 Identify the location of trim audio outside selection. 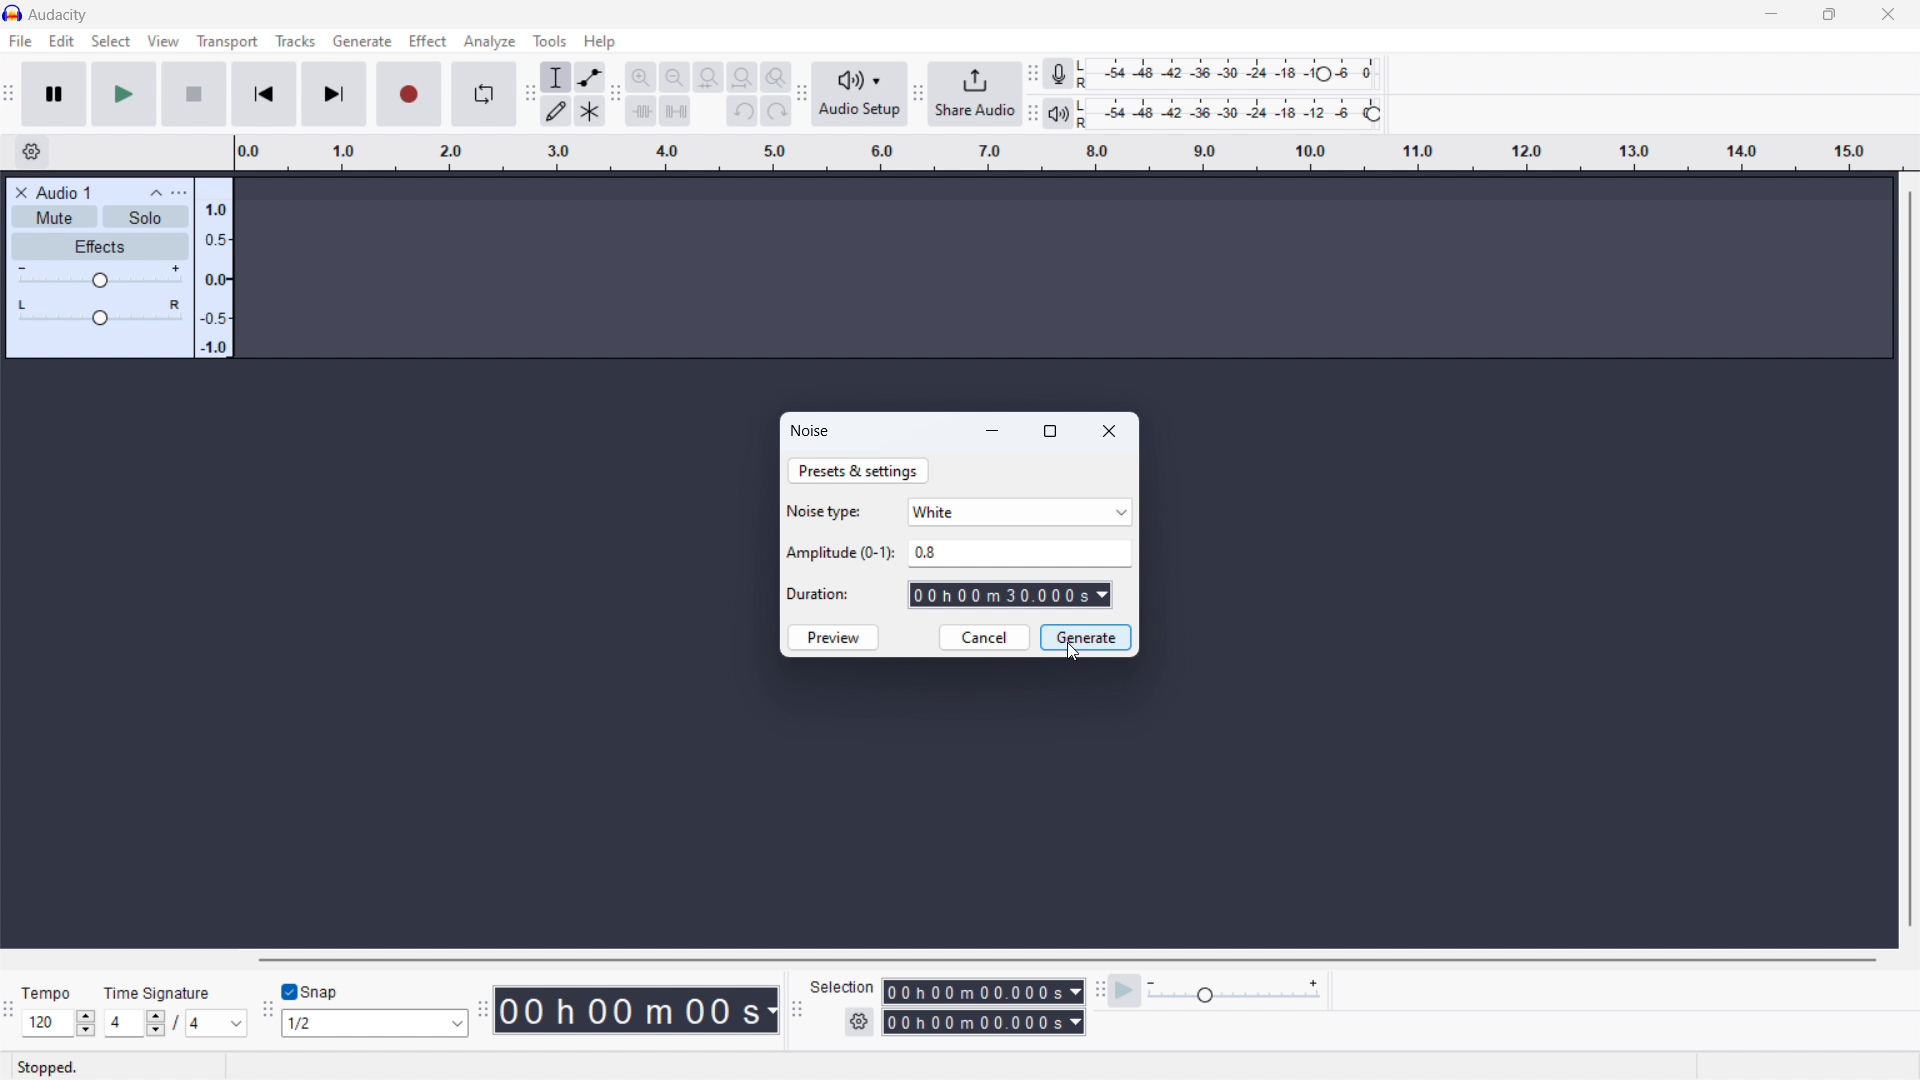
(642, 109).